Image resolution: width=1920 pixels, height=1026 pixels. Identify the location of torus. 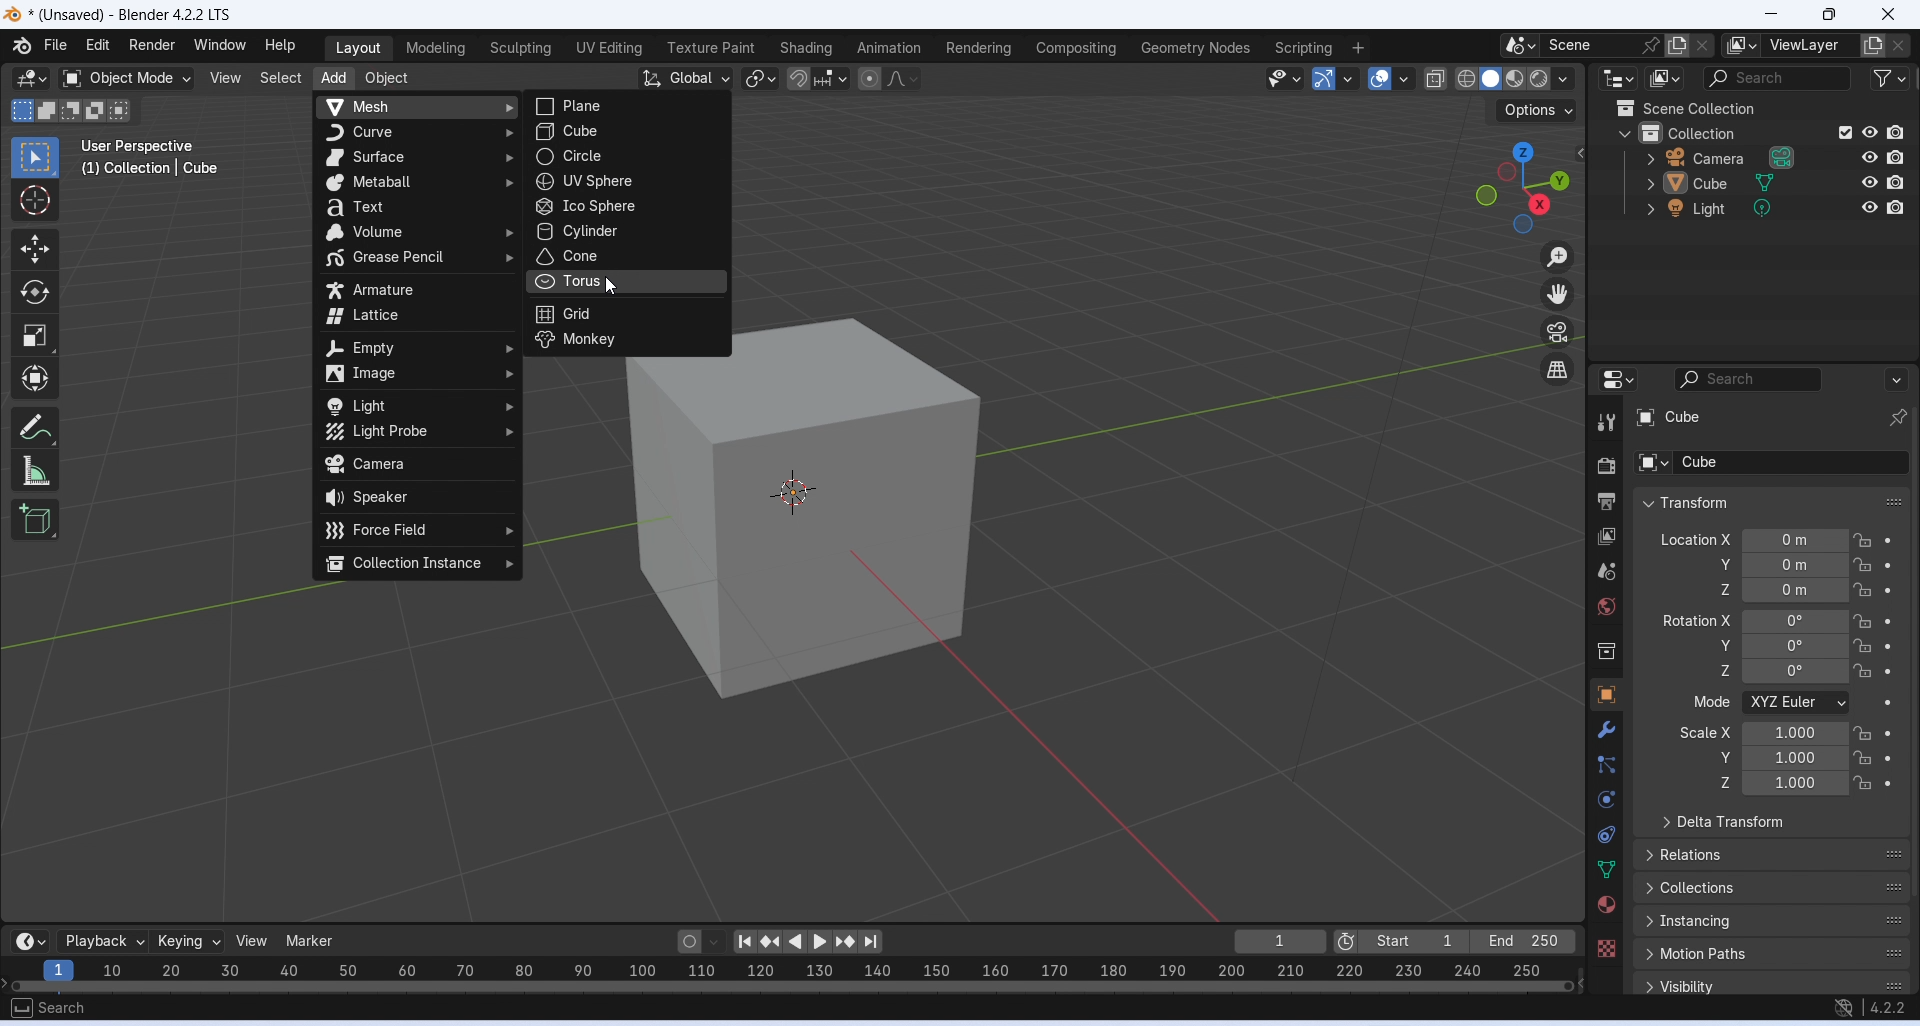
(623, 283).